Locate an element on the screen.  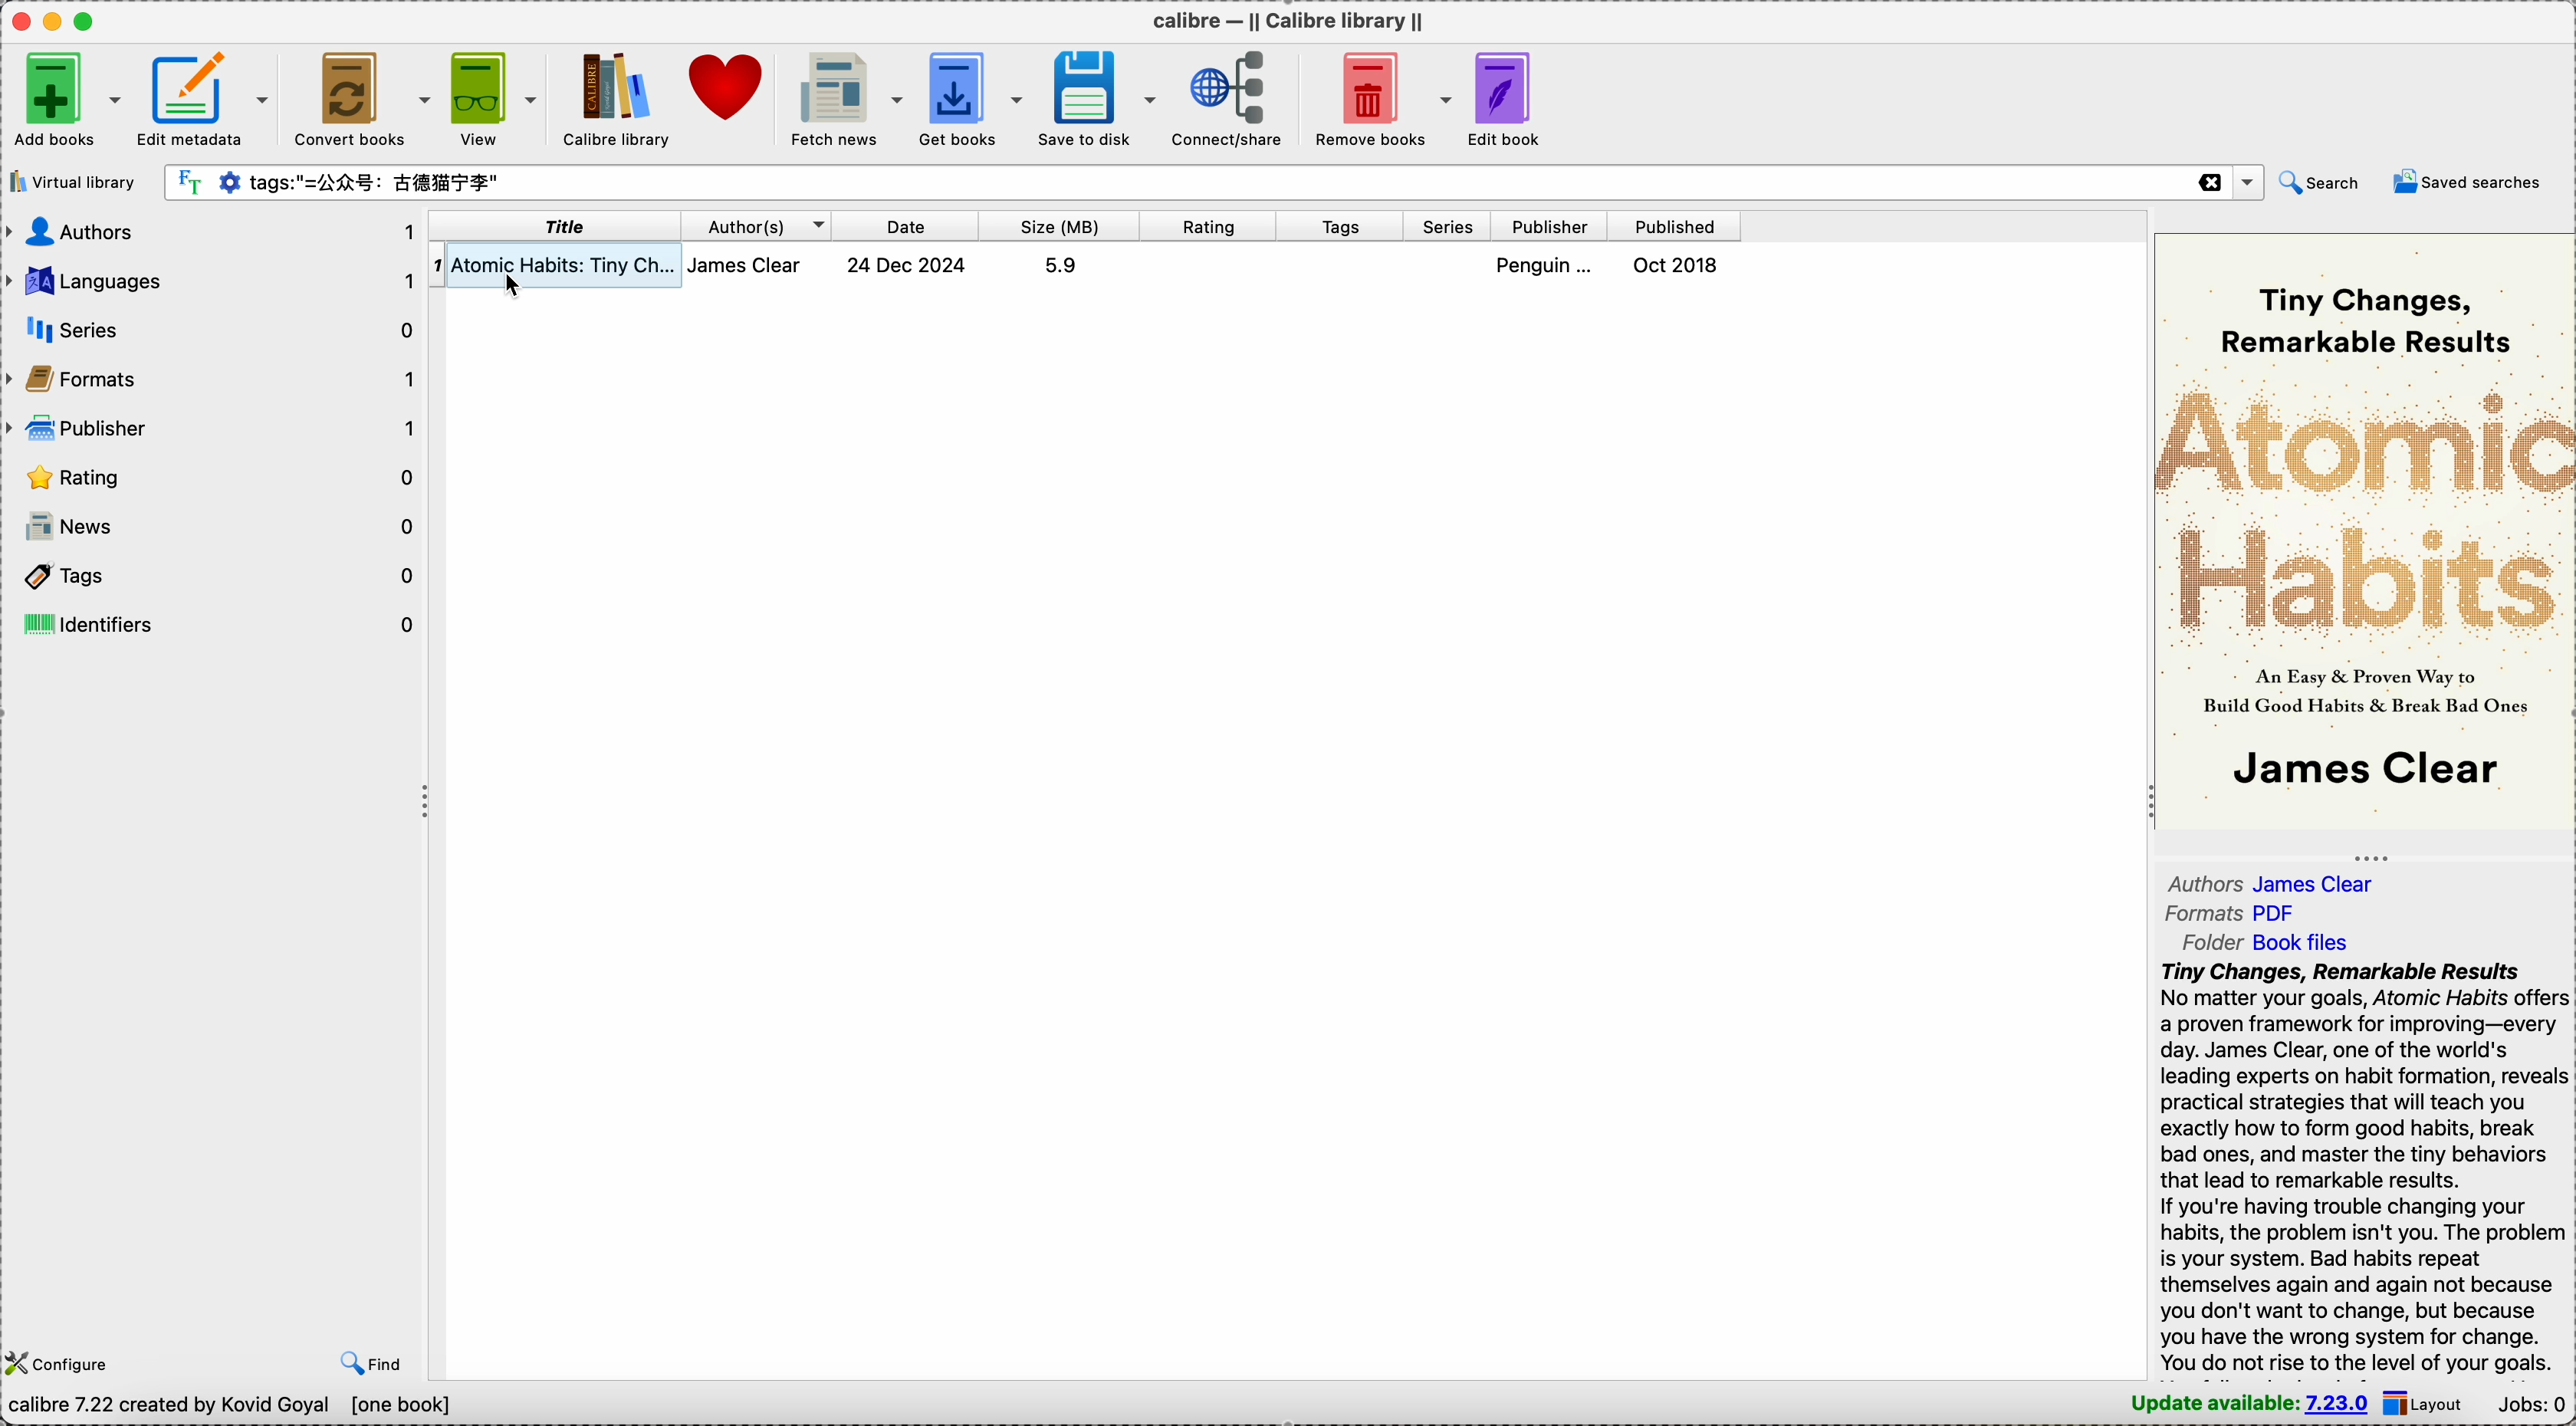
convert books is located at coordinates (362, 96).